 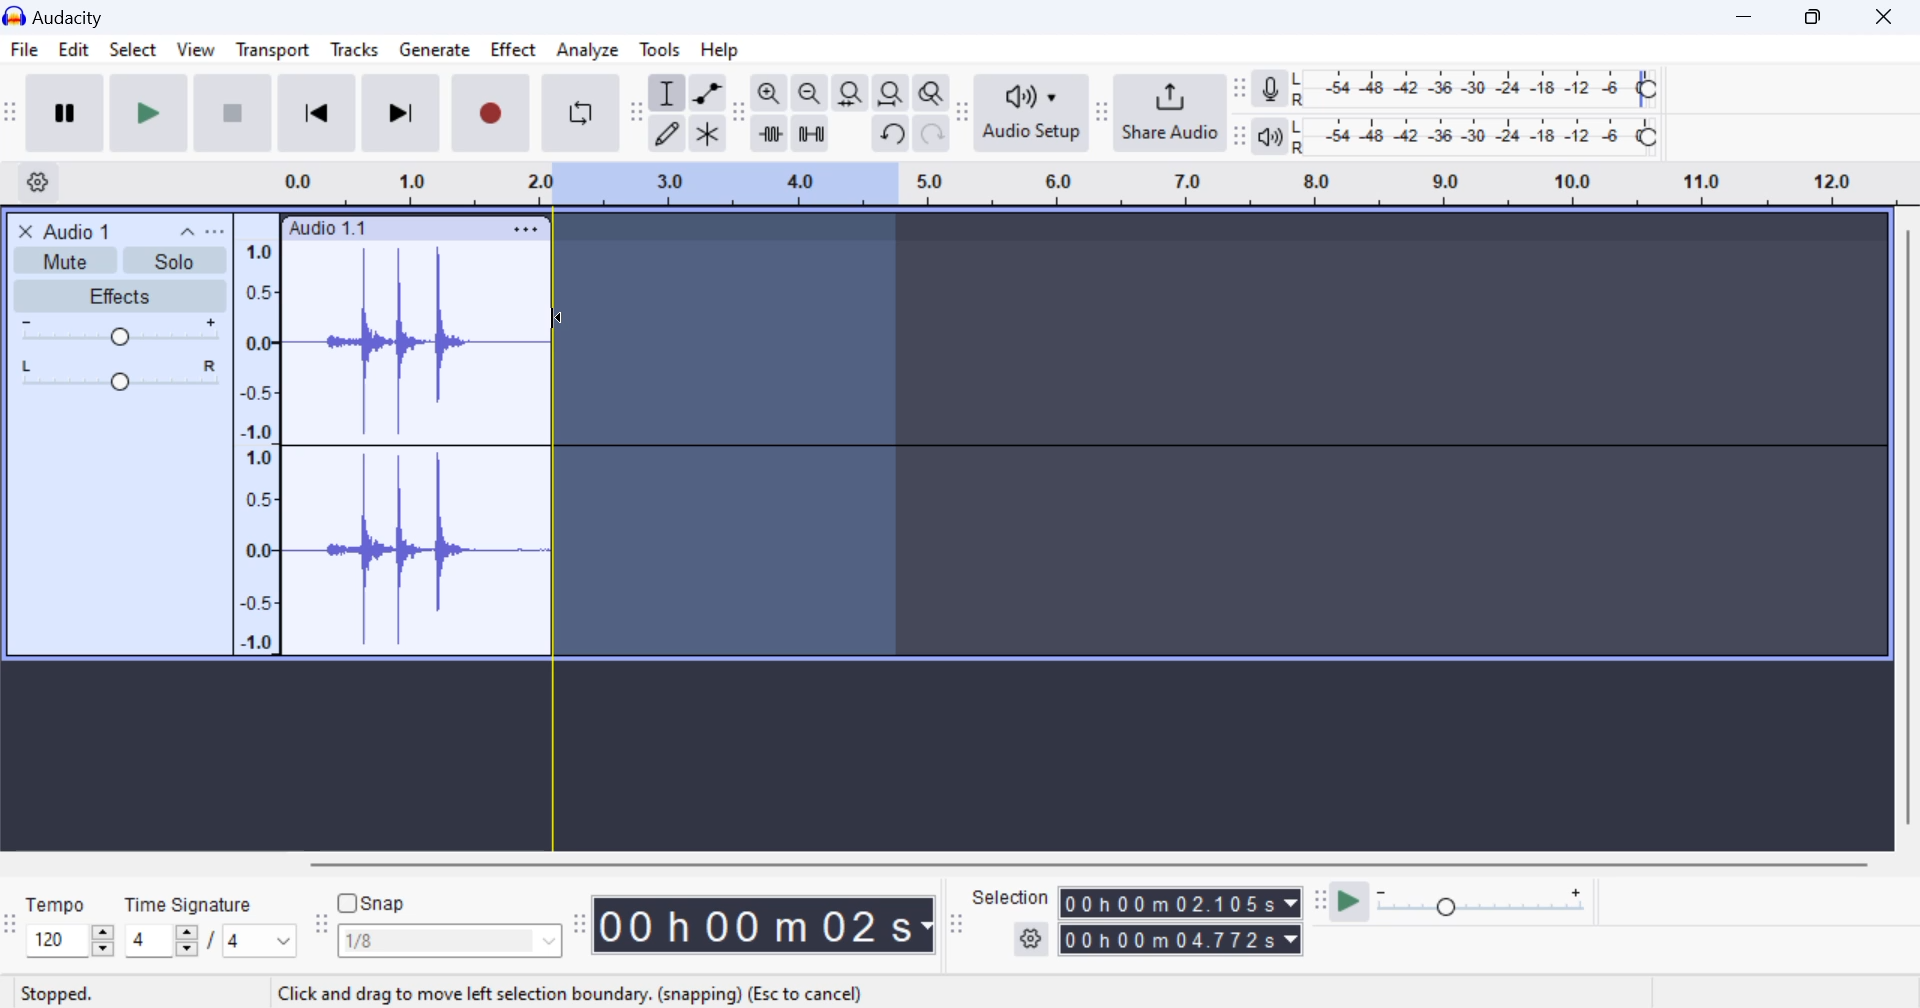 I want to click on Minimize, so click(x=1819, y=15).